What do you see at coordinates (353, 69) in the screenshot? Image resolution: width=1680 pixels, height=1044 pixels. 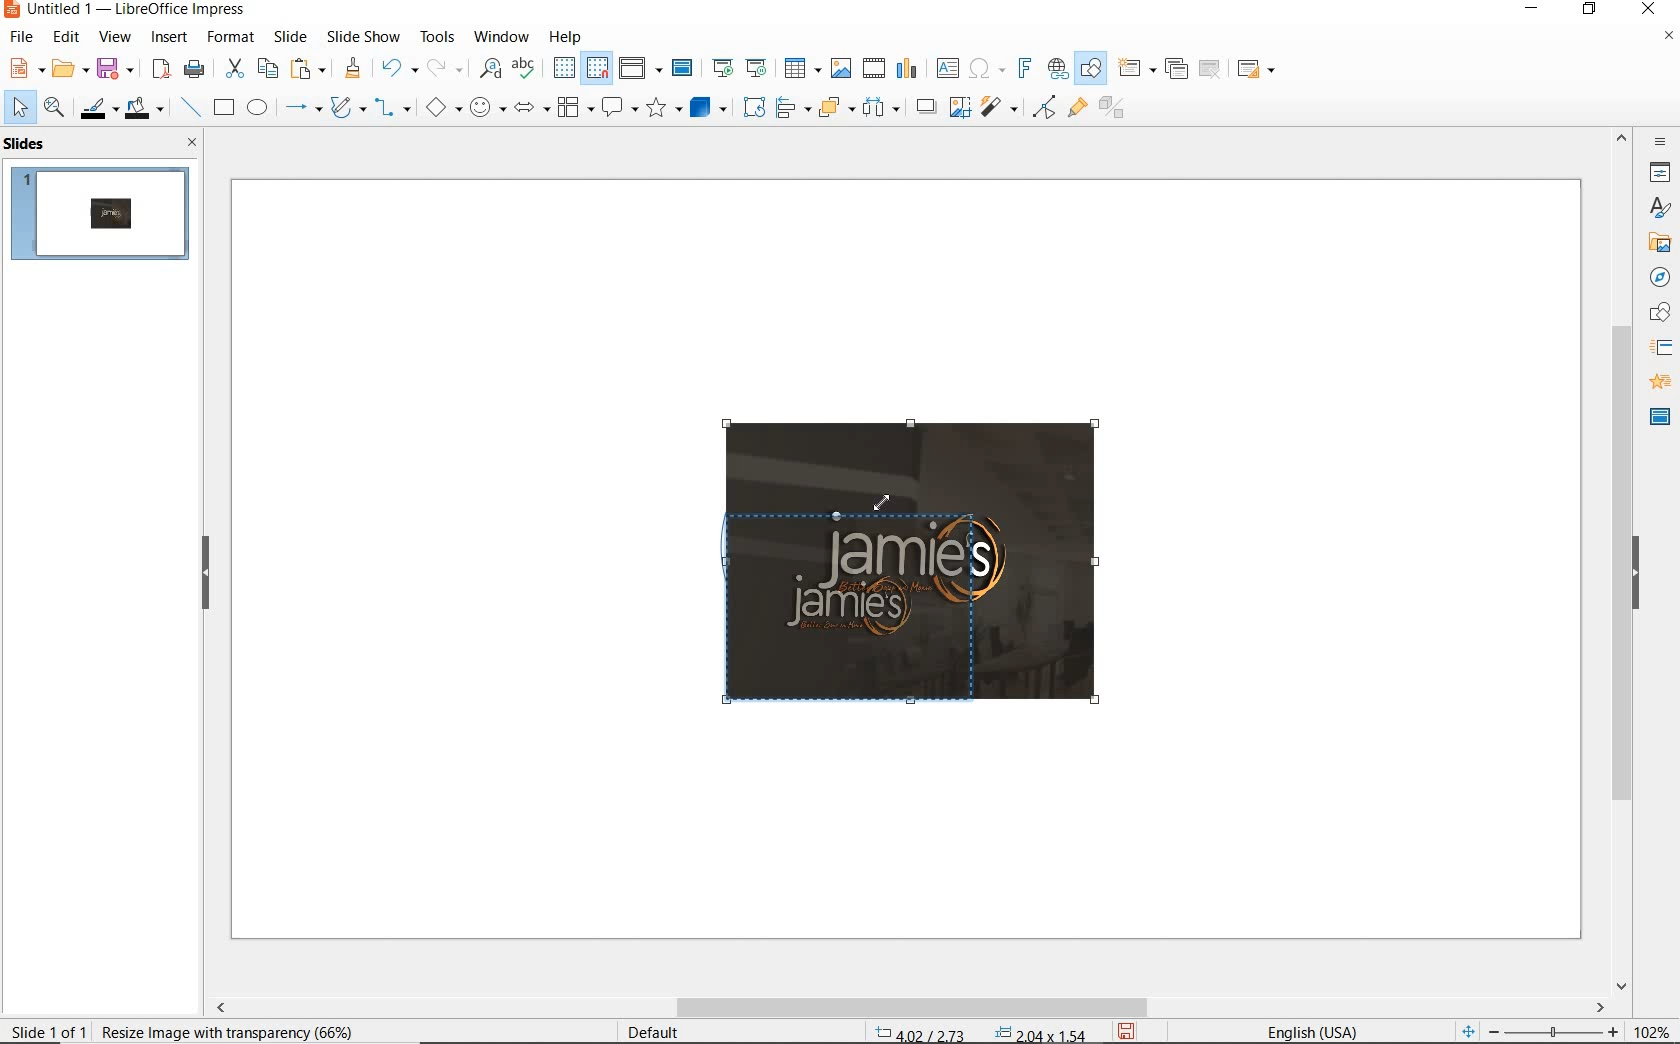 I see `clone formatting` at bounding box center [353, 69].